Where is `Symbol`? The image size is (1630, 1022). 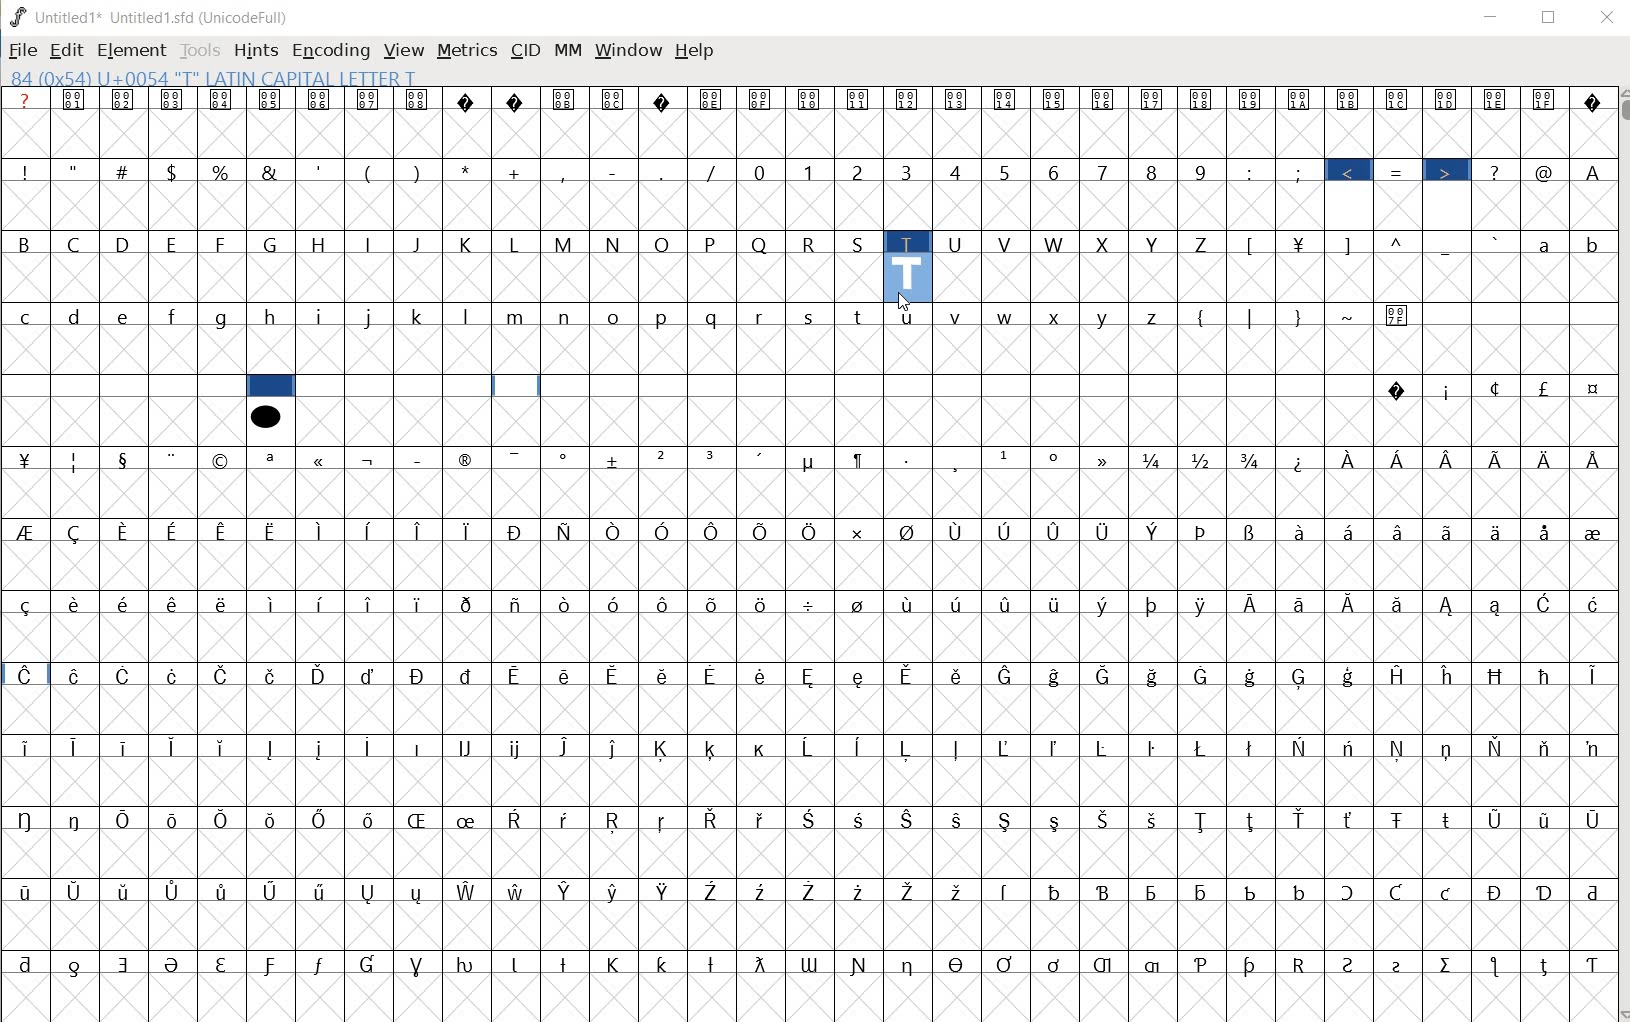 Symbol is located at coordinates (618, 530).